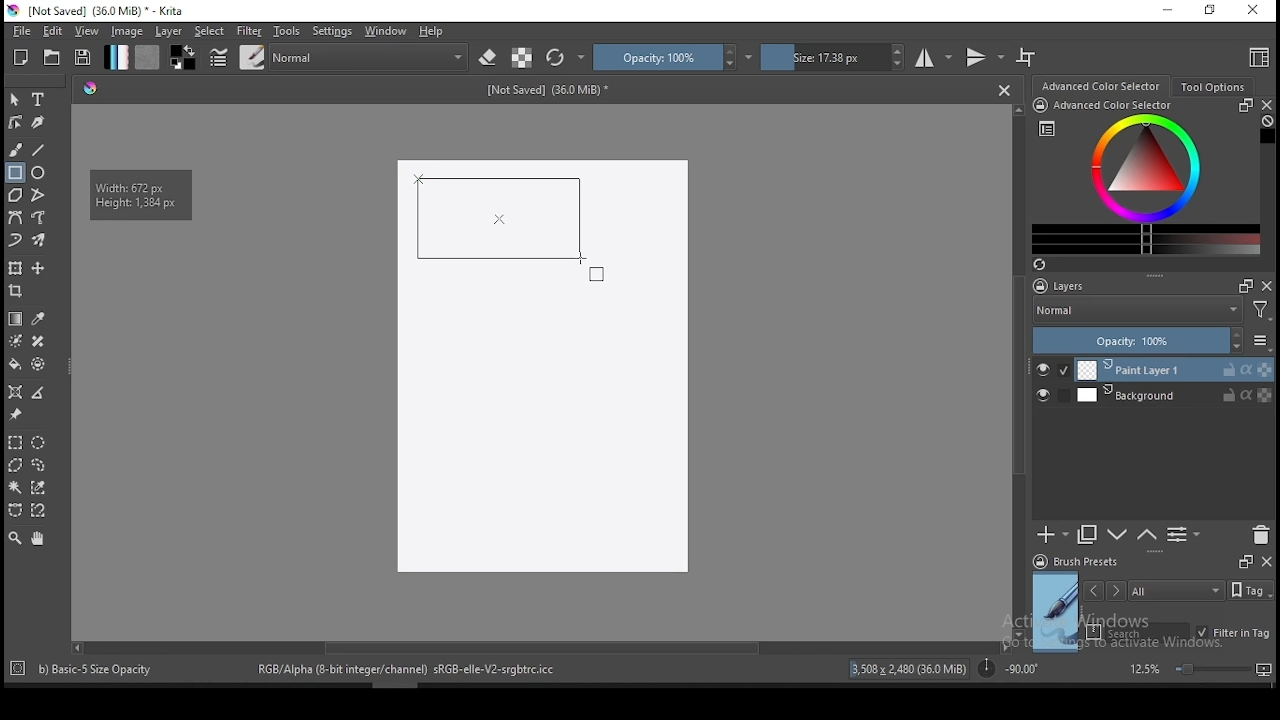 The width and height of the screenshot is (1280, 720). What do you see at coordinates (1147, 535) in the screenshot?
I see `move layer one step down` at bounding box center [1147, 535].